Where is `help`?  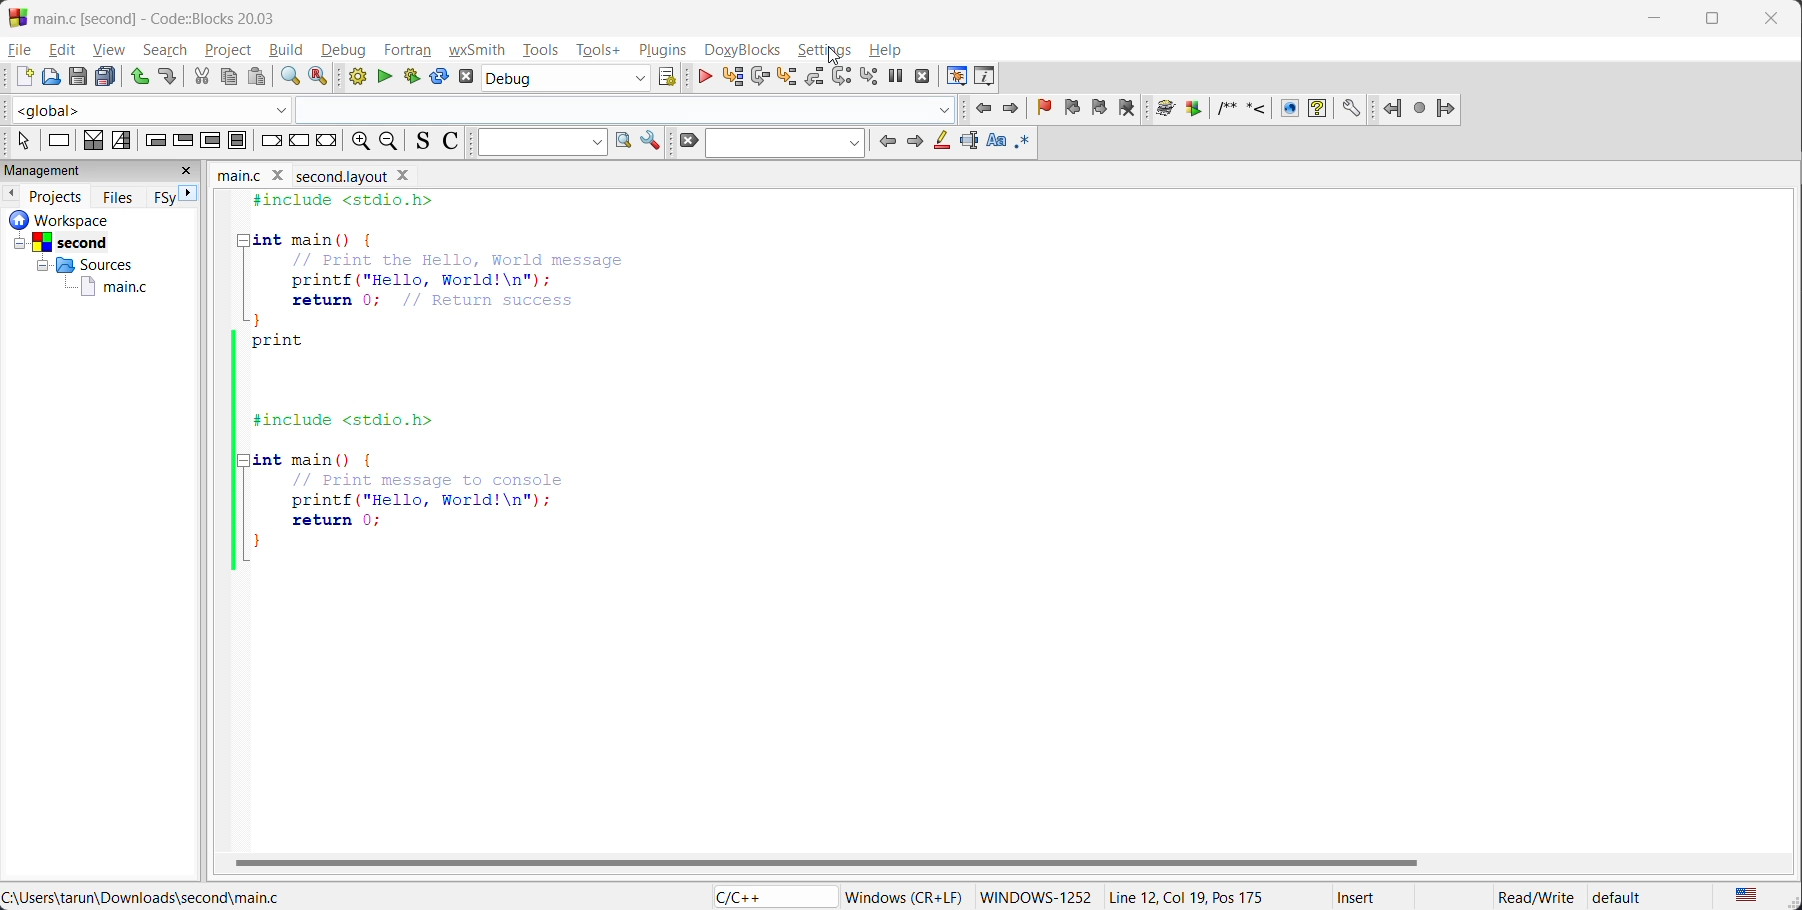 help is located at coordinates (889, 52).